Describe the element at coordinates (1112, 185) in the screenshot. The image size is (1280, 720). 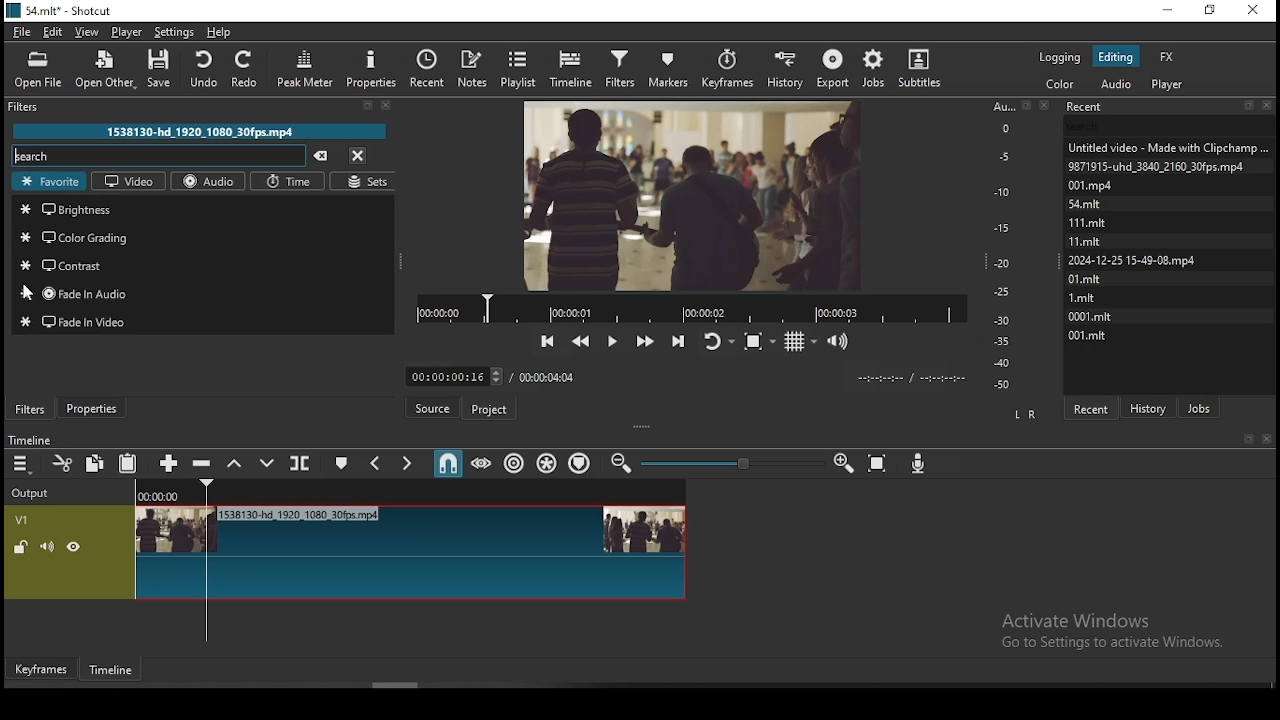
I see `001.mp4` at that location.